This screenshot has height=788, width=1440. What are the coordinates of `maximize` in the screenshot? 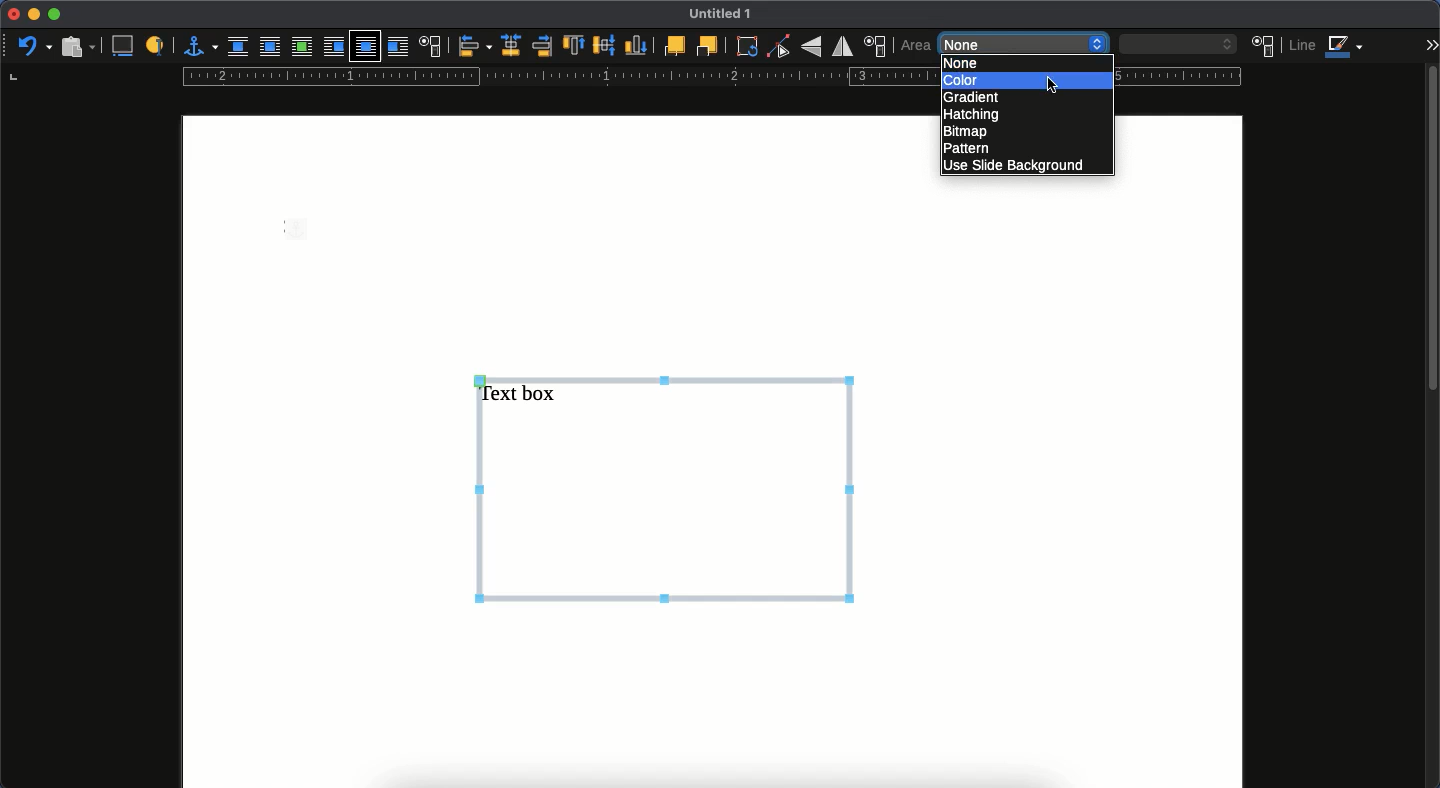 It's located at (56, 15).